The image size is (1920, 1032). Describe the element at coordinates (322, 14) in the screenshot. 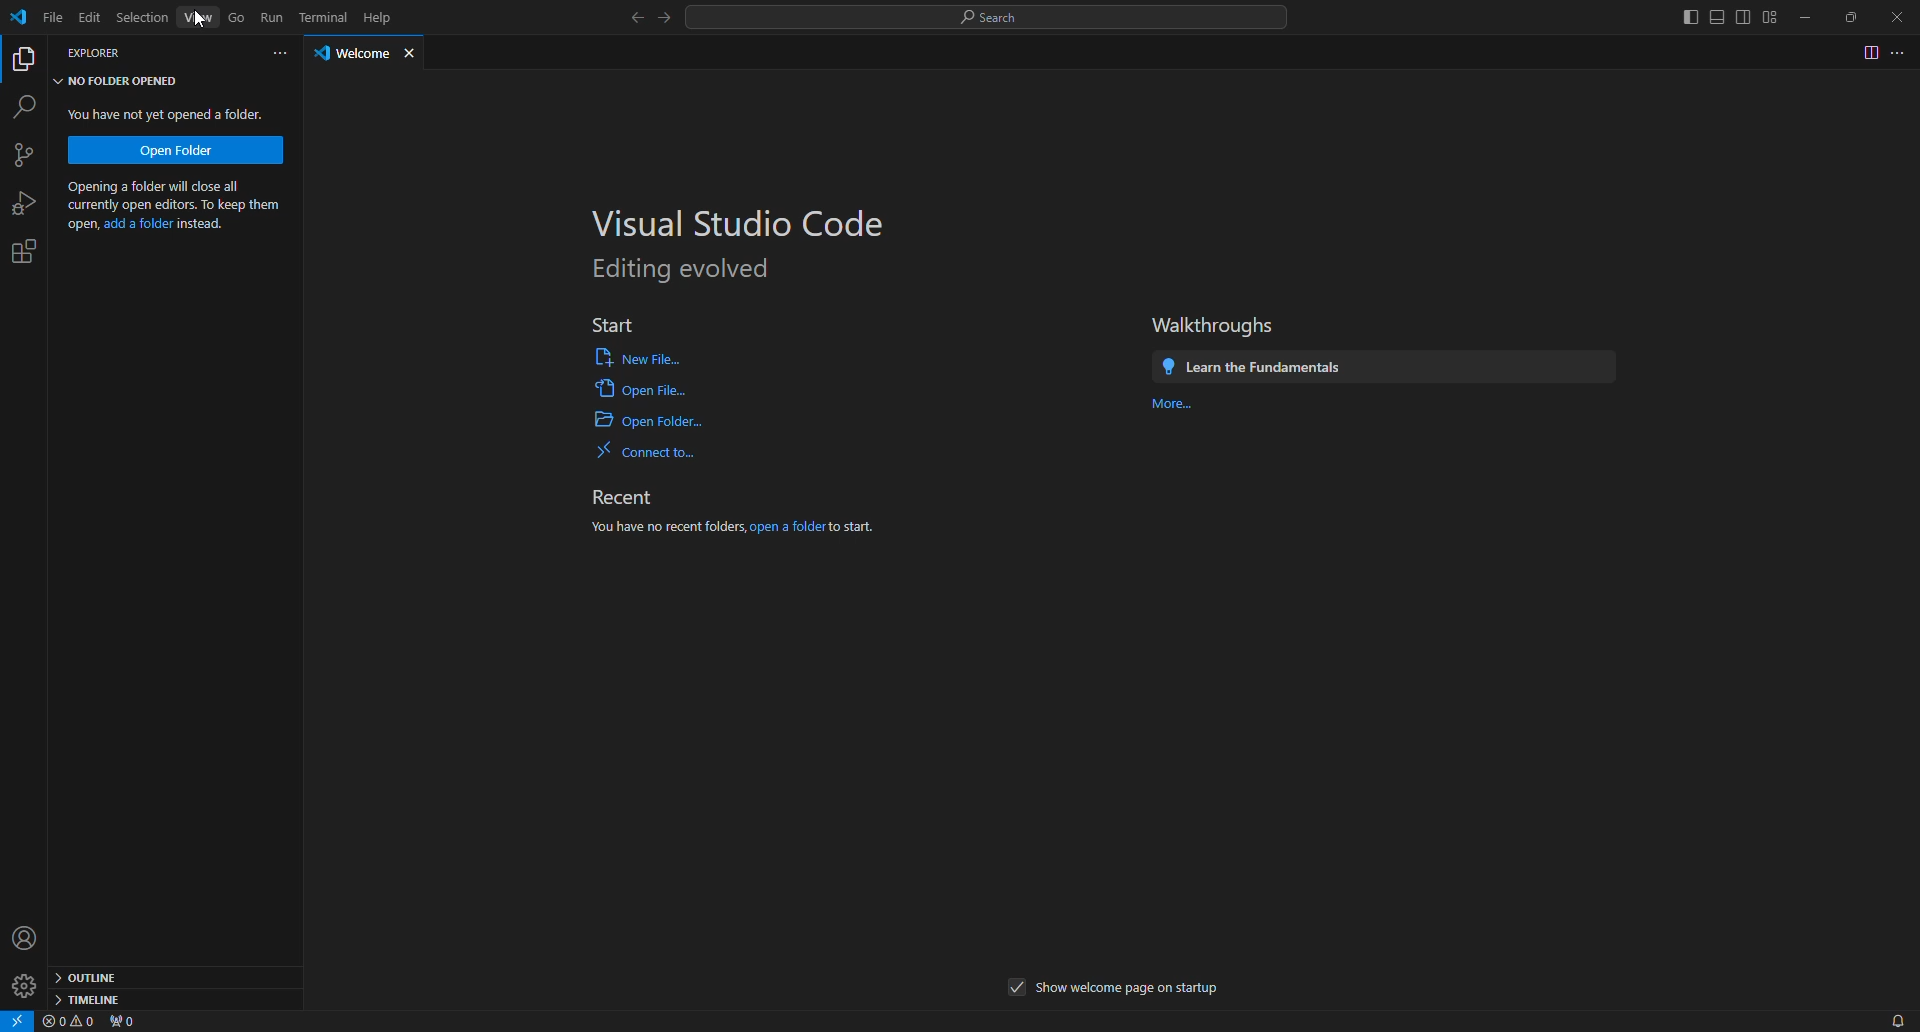

I see `Terminal` at that location.